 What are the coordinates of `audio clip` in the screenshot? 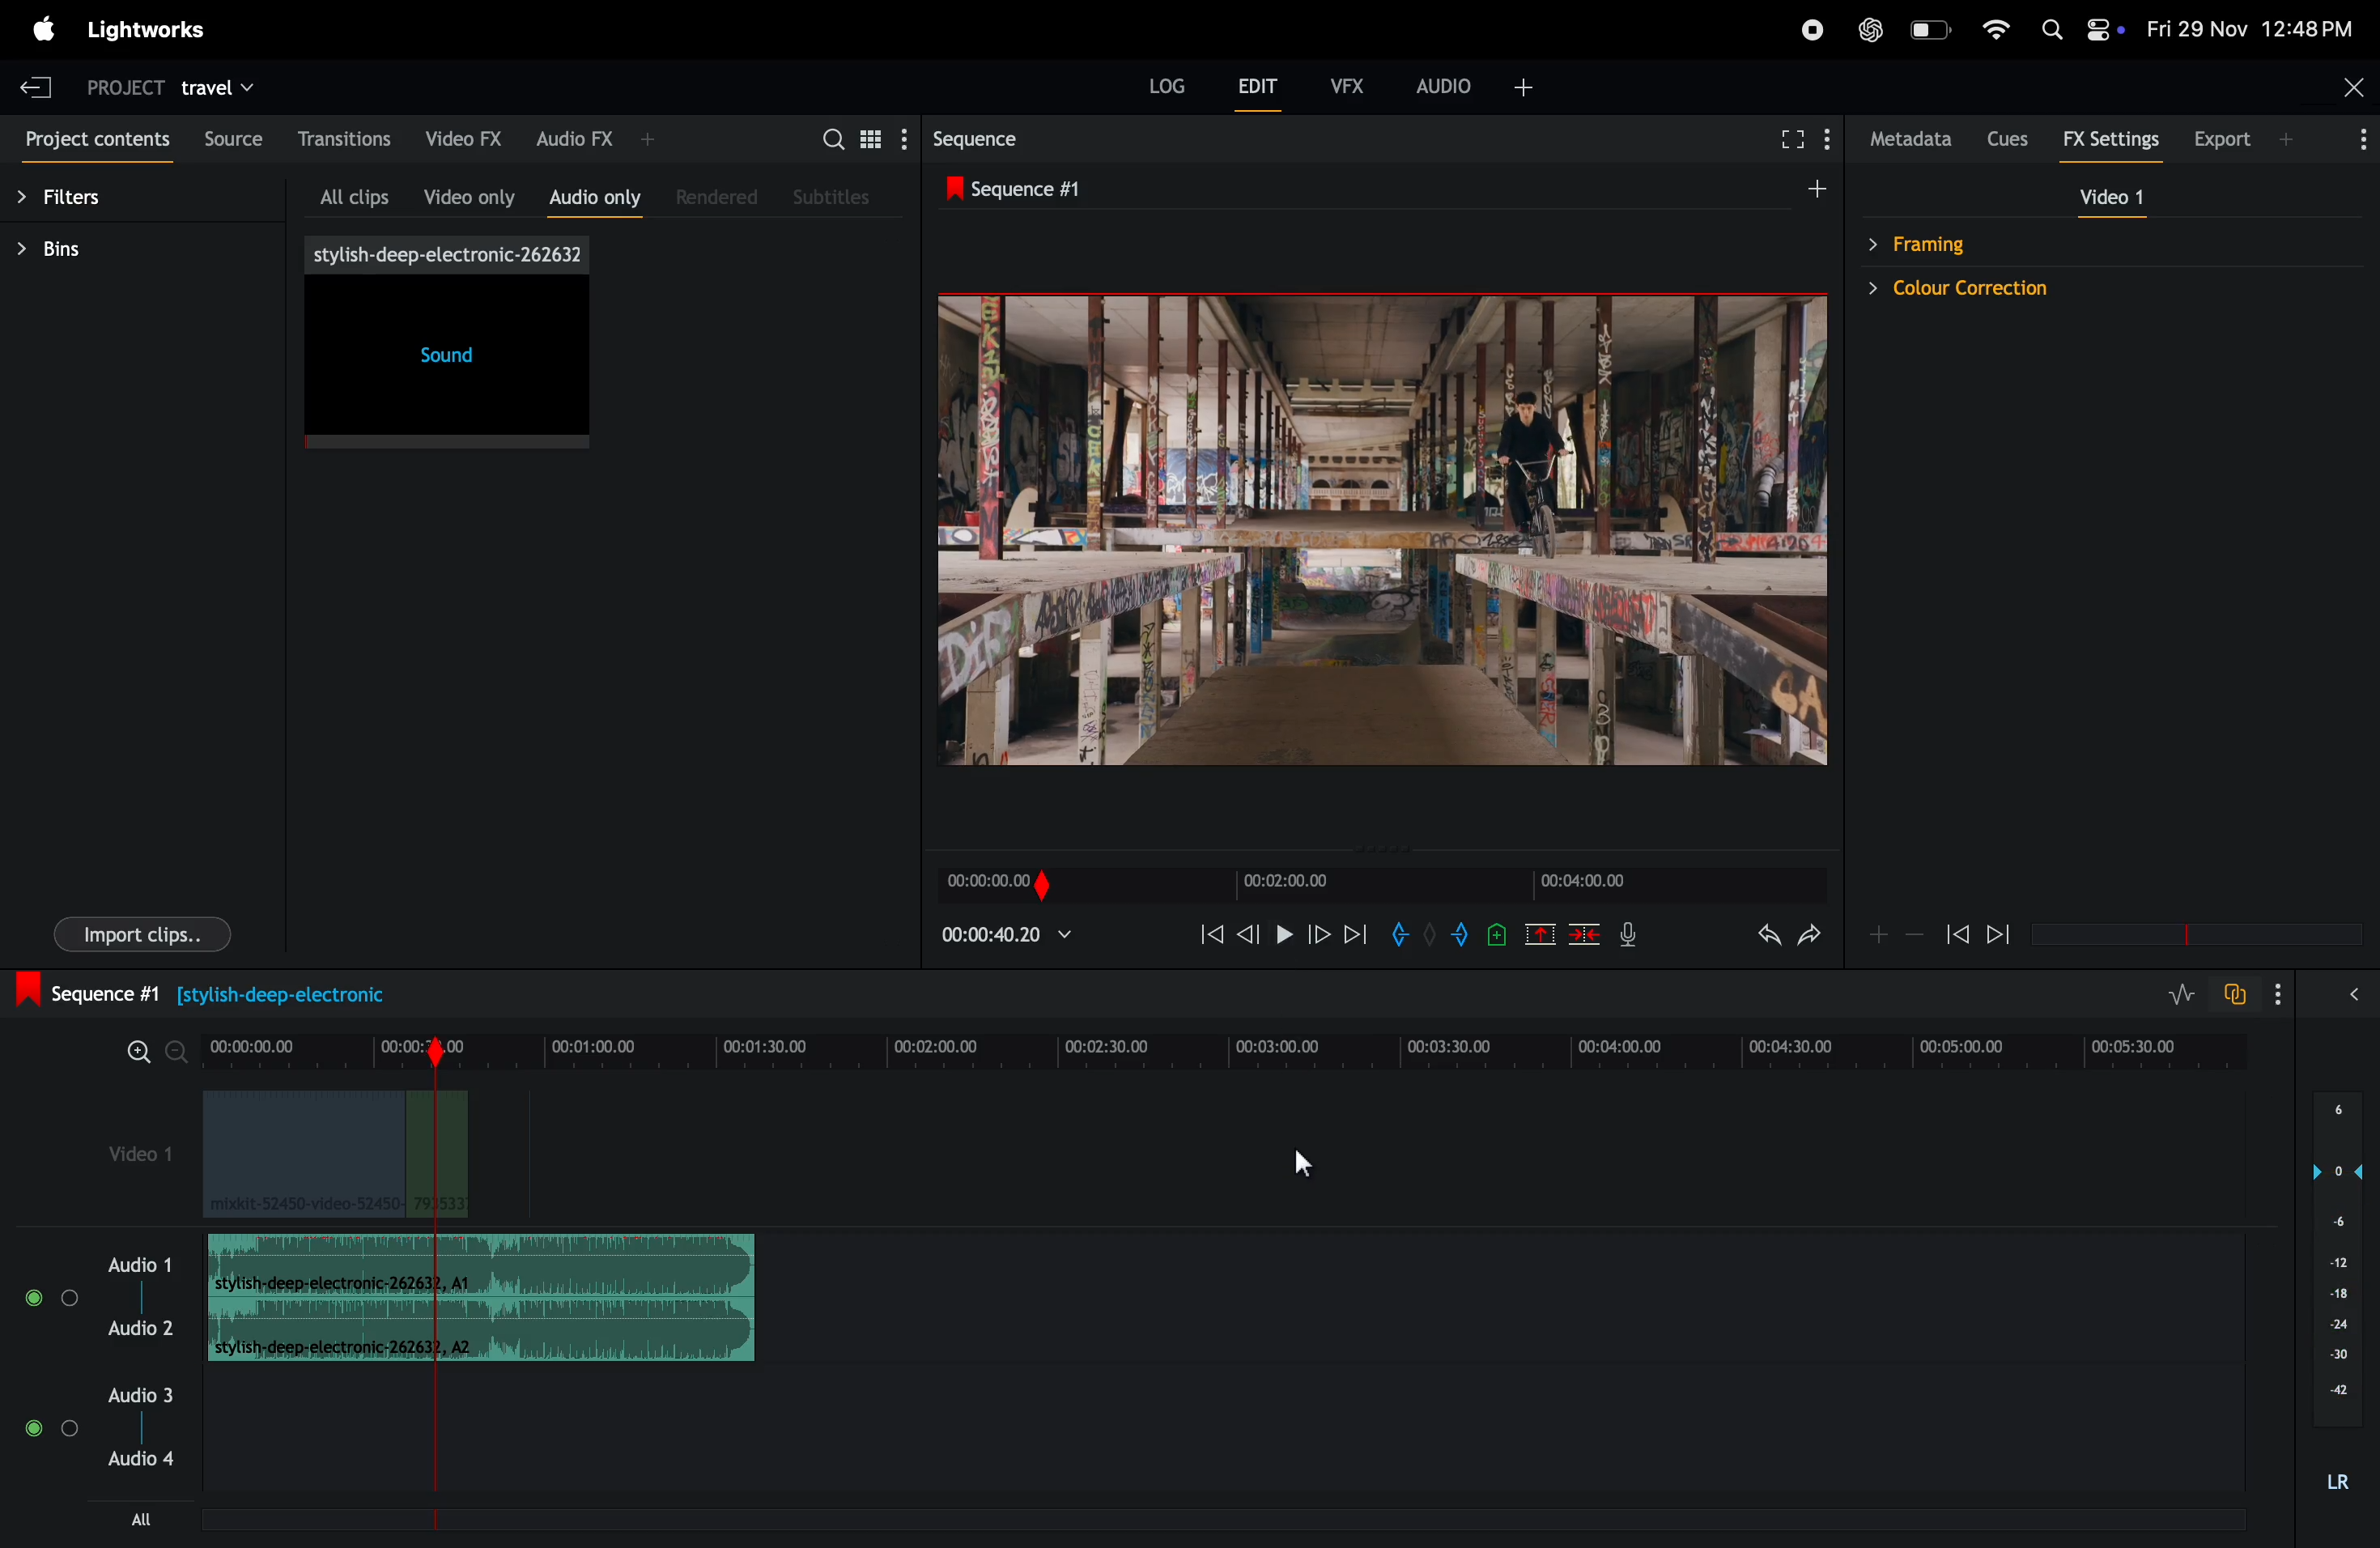 It's located at (334, 1155).